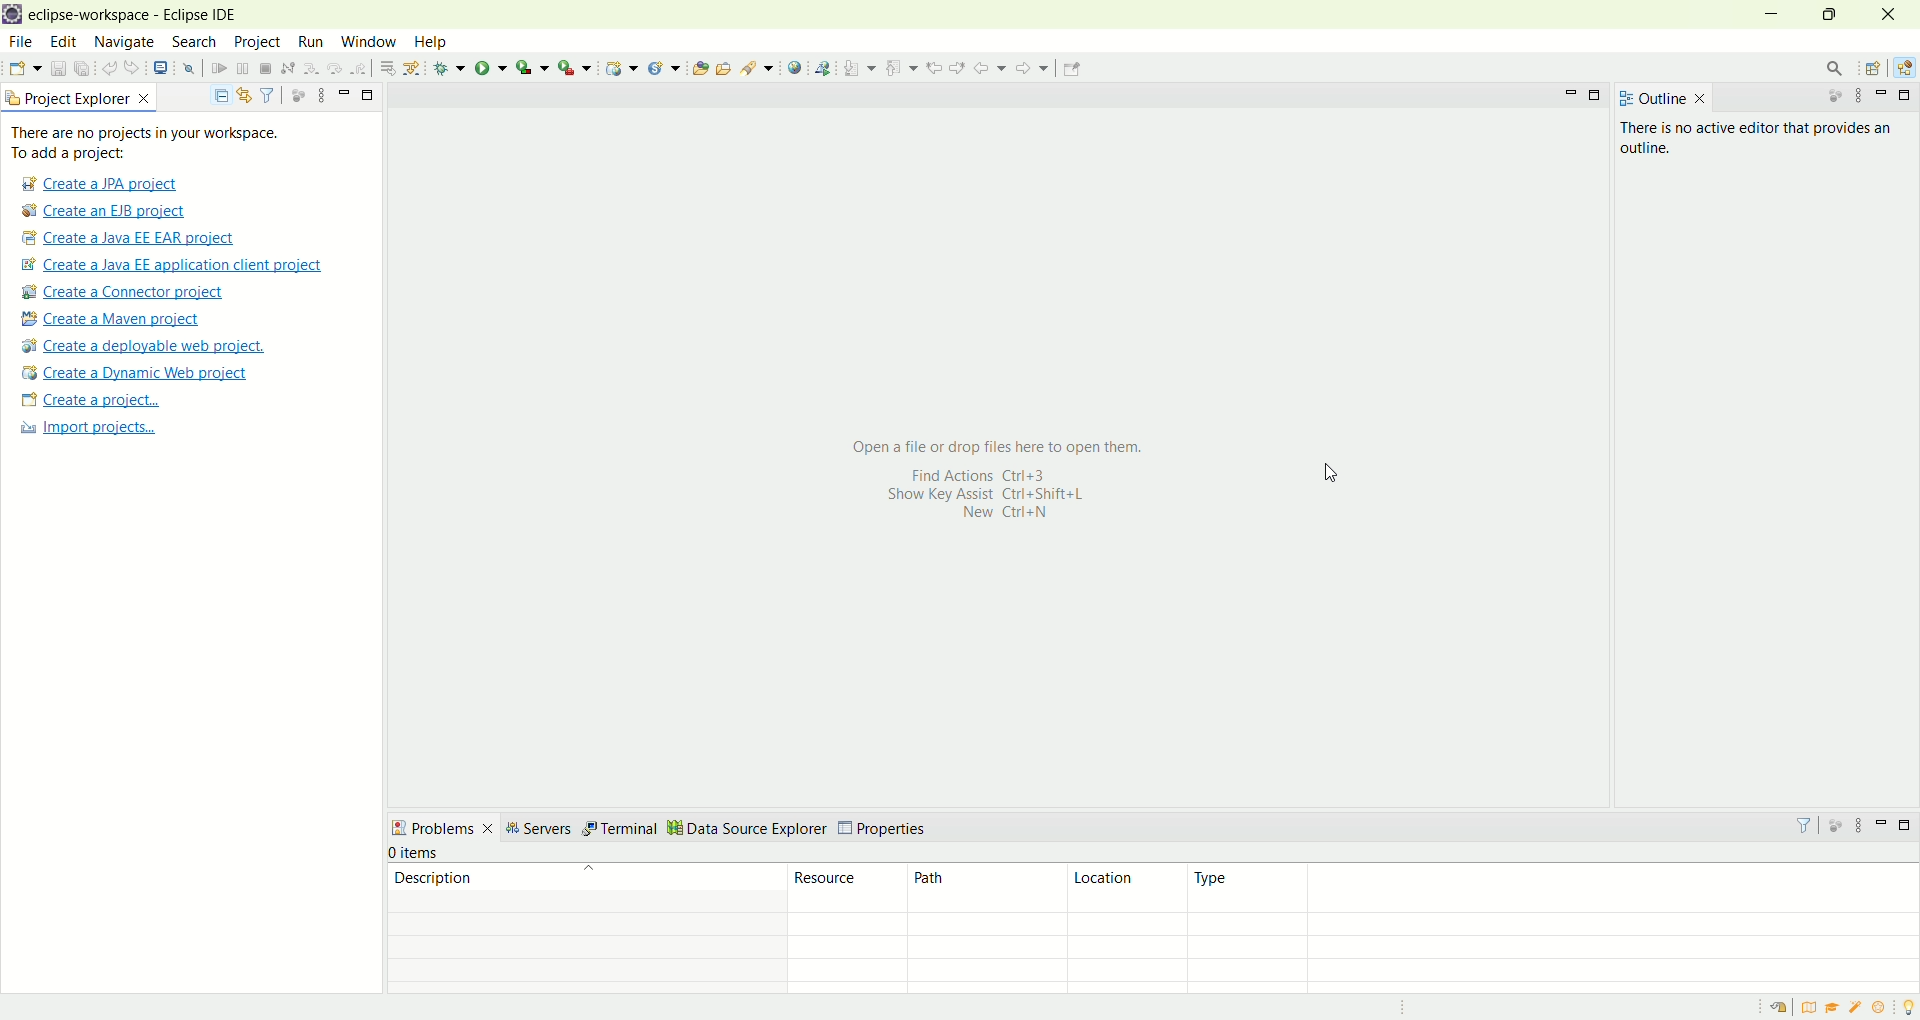 The width and height of the screenshot is (1920, 1020). I want to click on link with editor, so click(245, 93).